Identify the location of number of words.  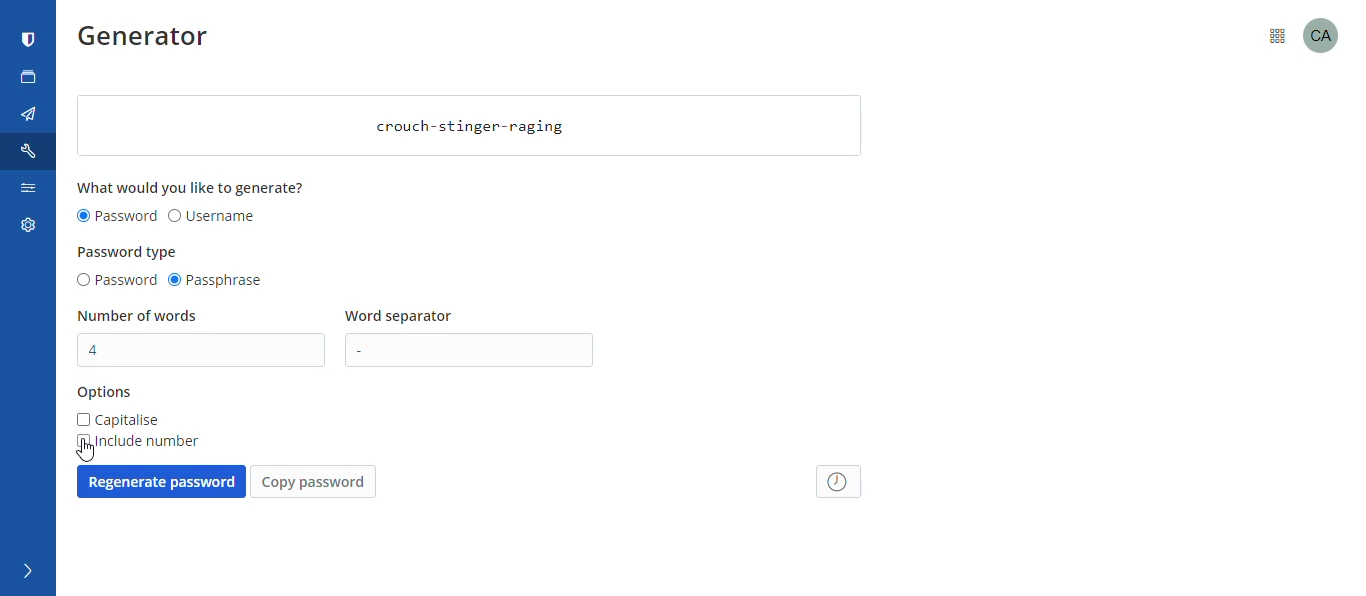
(139, 316).